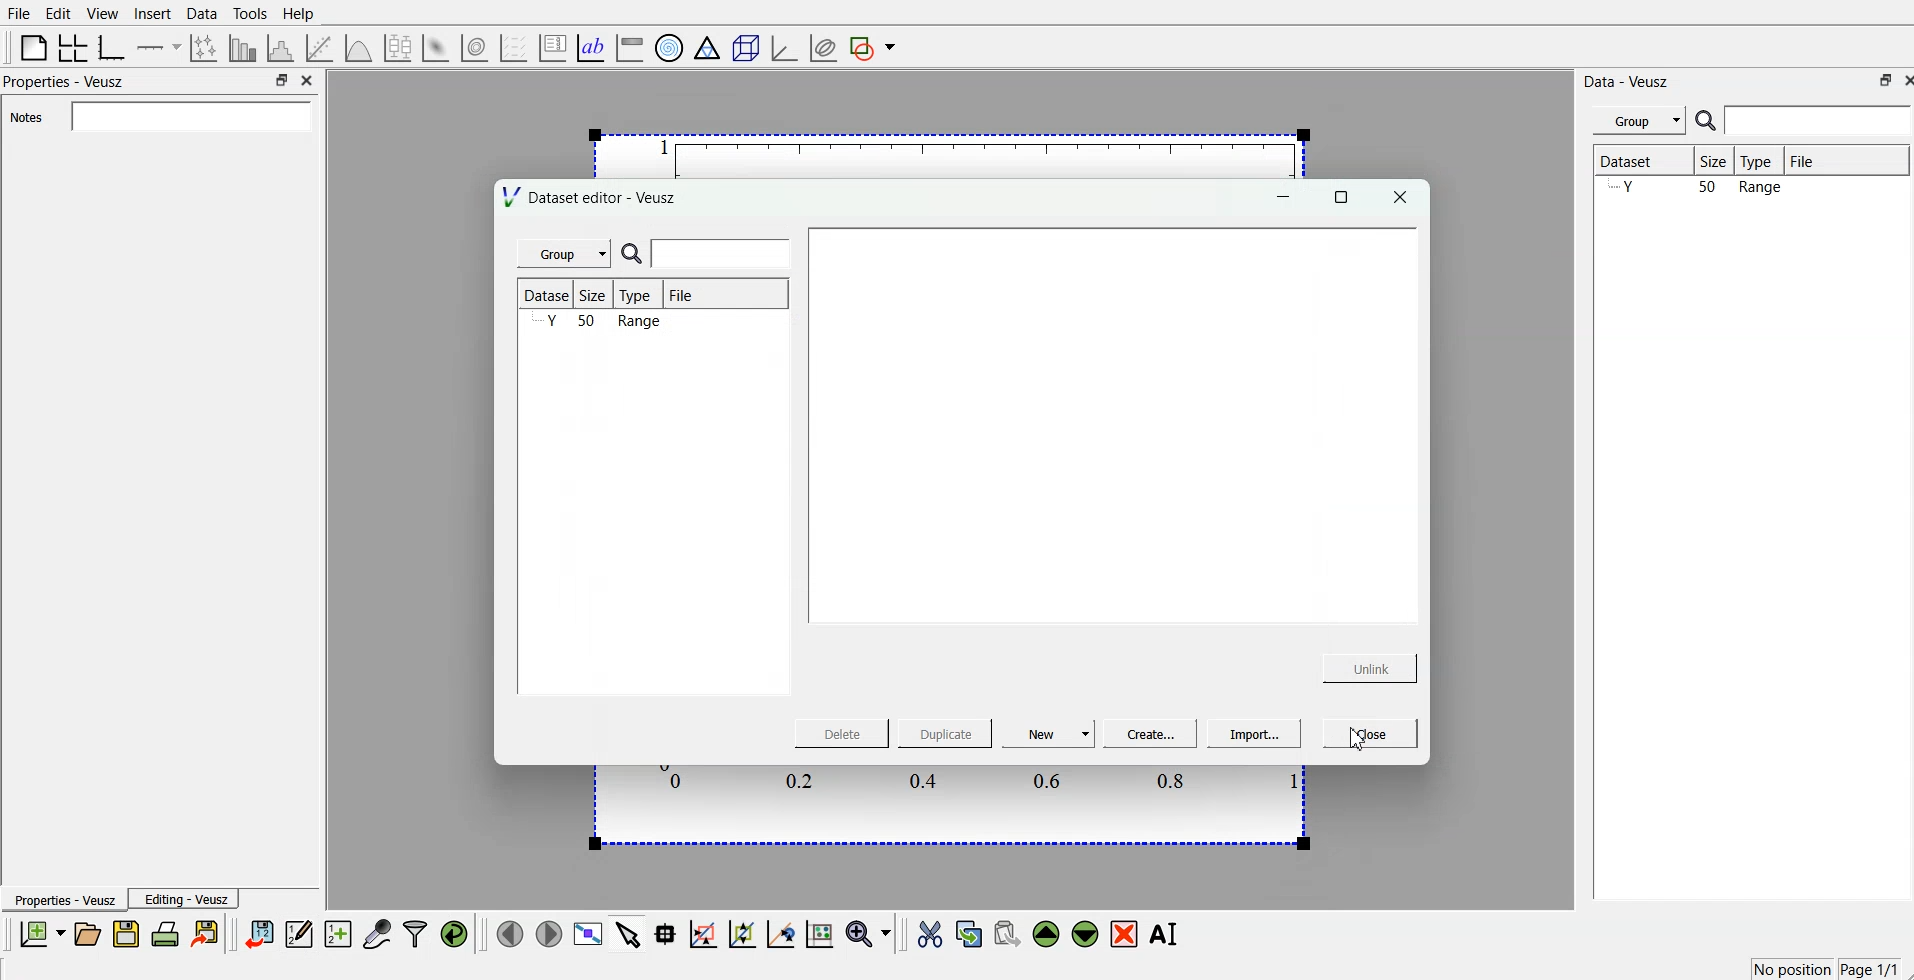 This screenshot has height=980, width=1914. What do you see at coordinates (629, 321) in the screenshot?
I see `Y 50 Range` at bounding box center [629, 321].